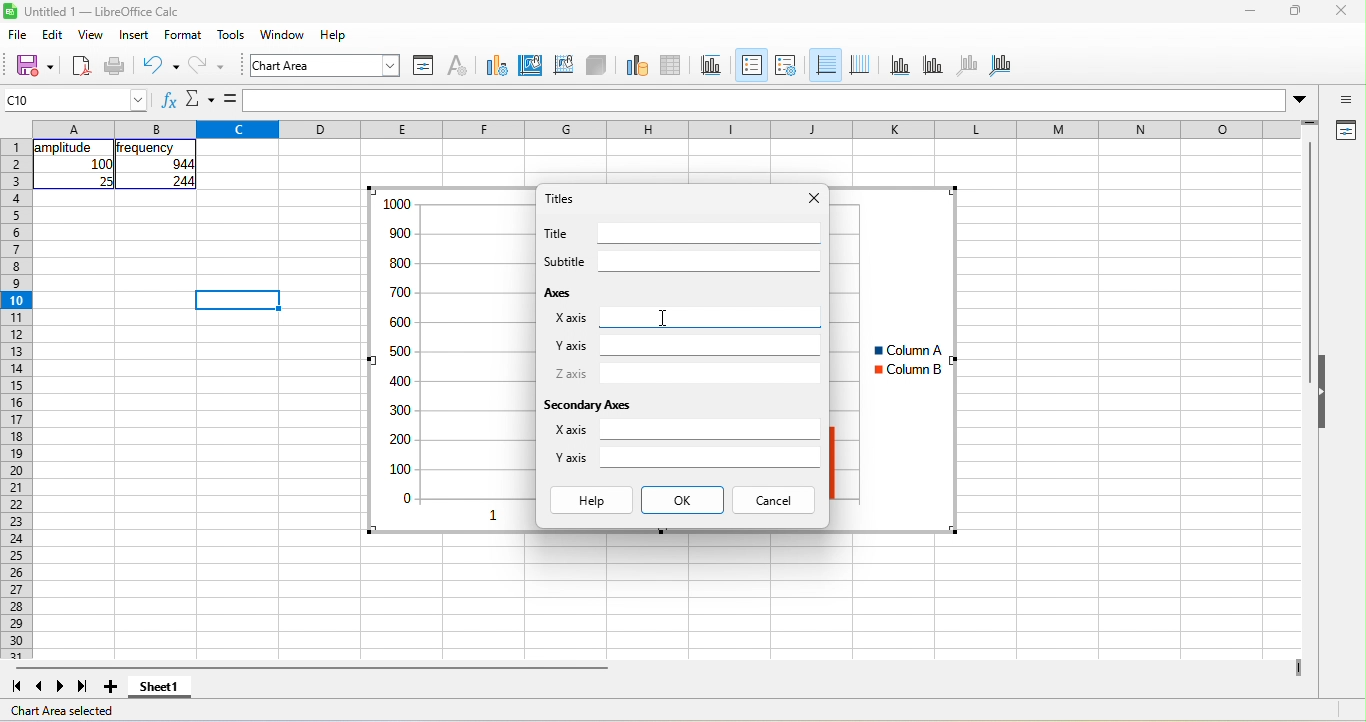 The image size is (1366, 722). Describe the element at coordinates (200, 99) in the screenshot. I see `Function options` at that location.